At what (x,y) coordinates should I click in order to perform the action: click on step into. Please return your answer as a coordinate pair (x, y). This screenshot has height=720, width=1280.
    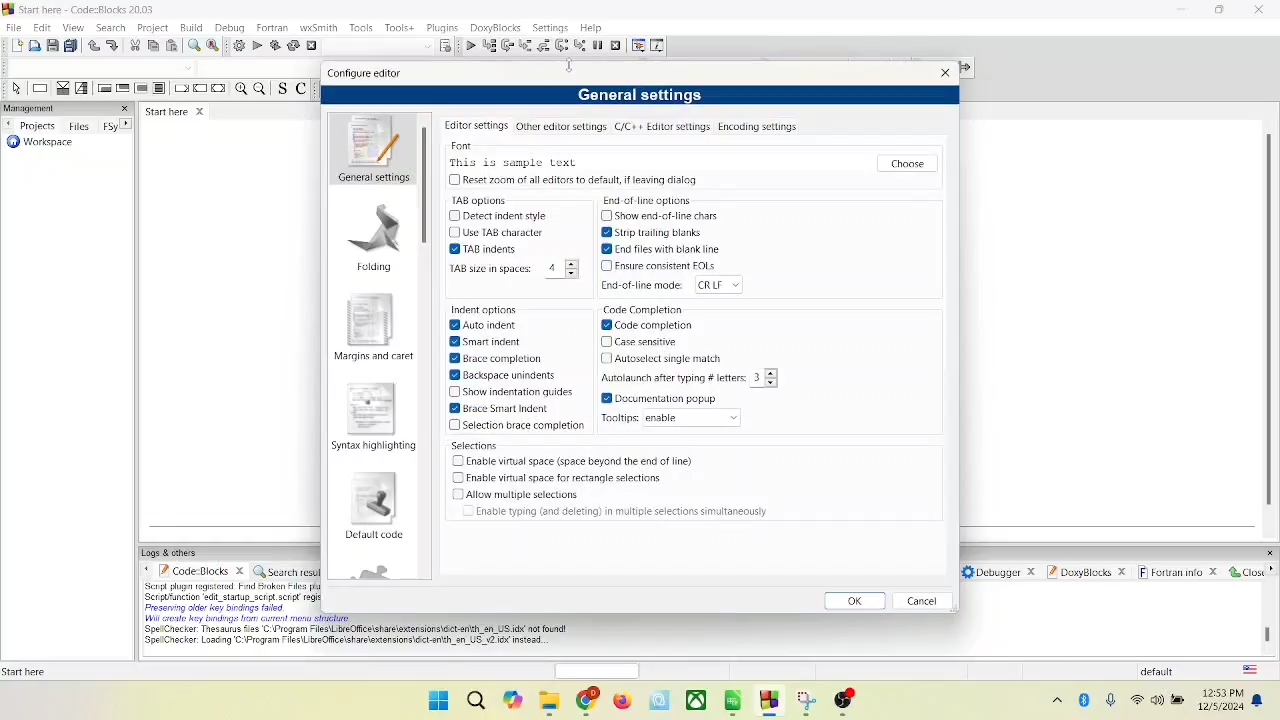
    Looking at the image, I should click on (527, 47).